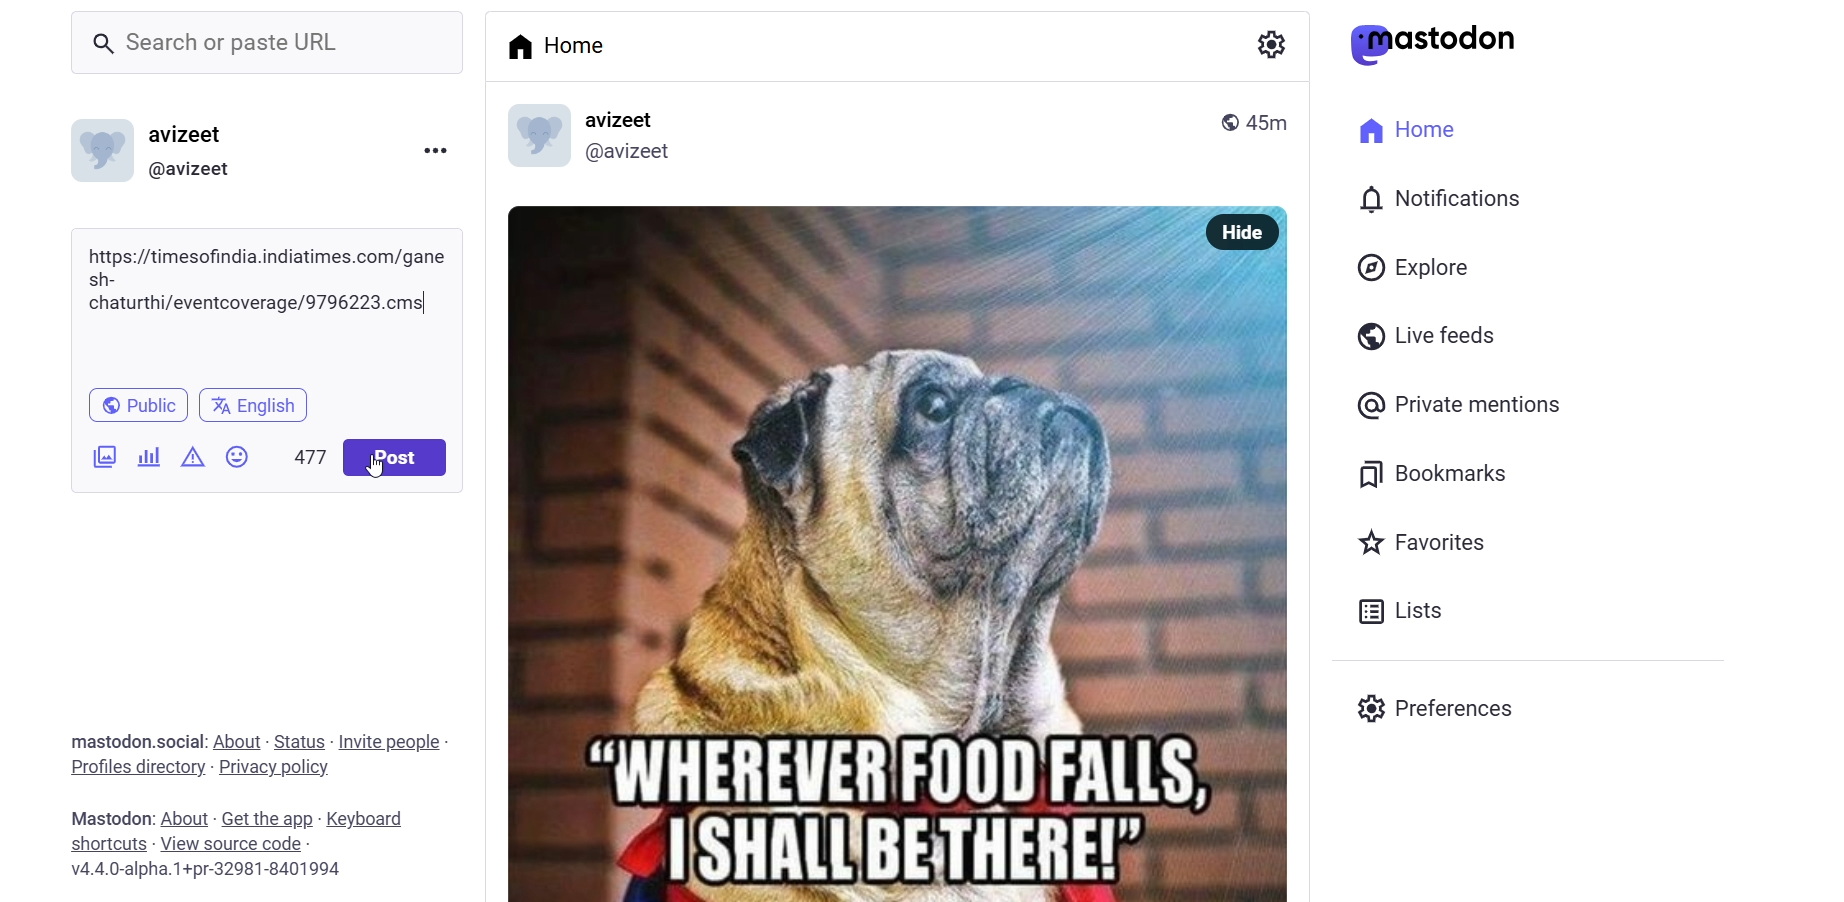 This screenshot has width=1844, height=902. Describe the element at coordinates (1469, 337) in the screenshot. I see `Live feeds` at that location.